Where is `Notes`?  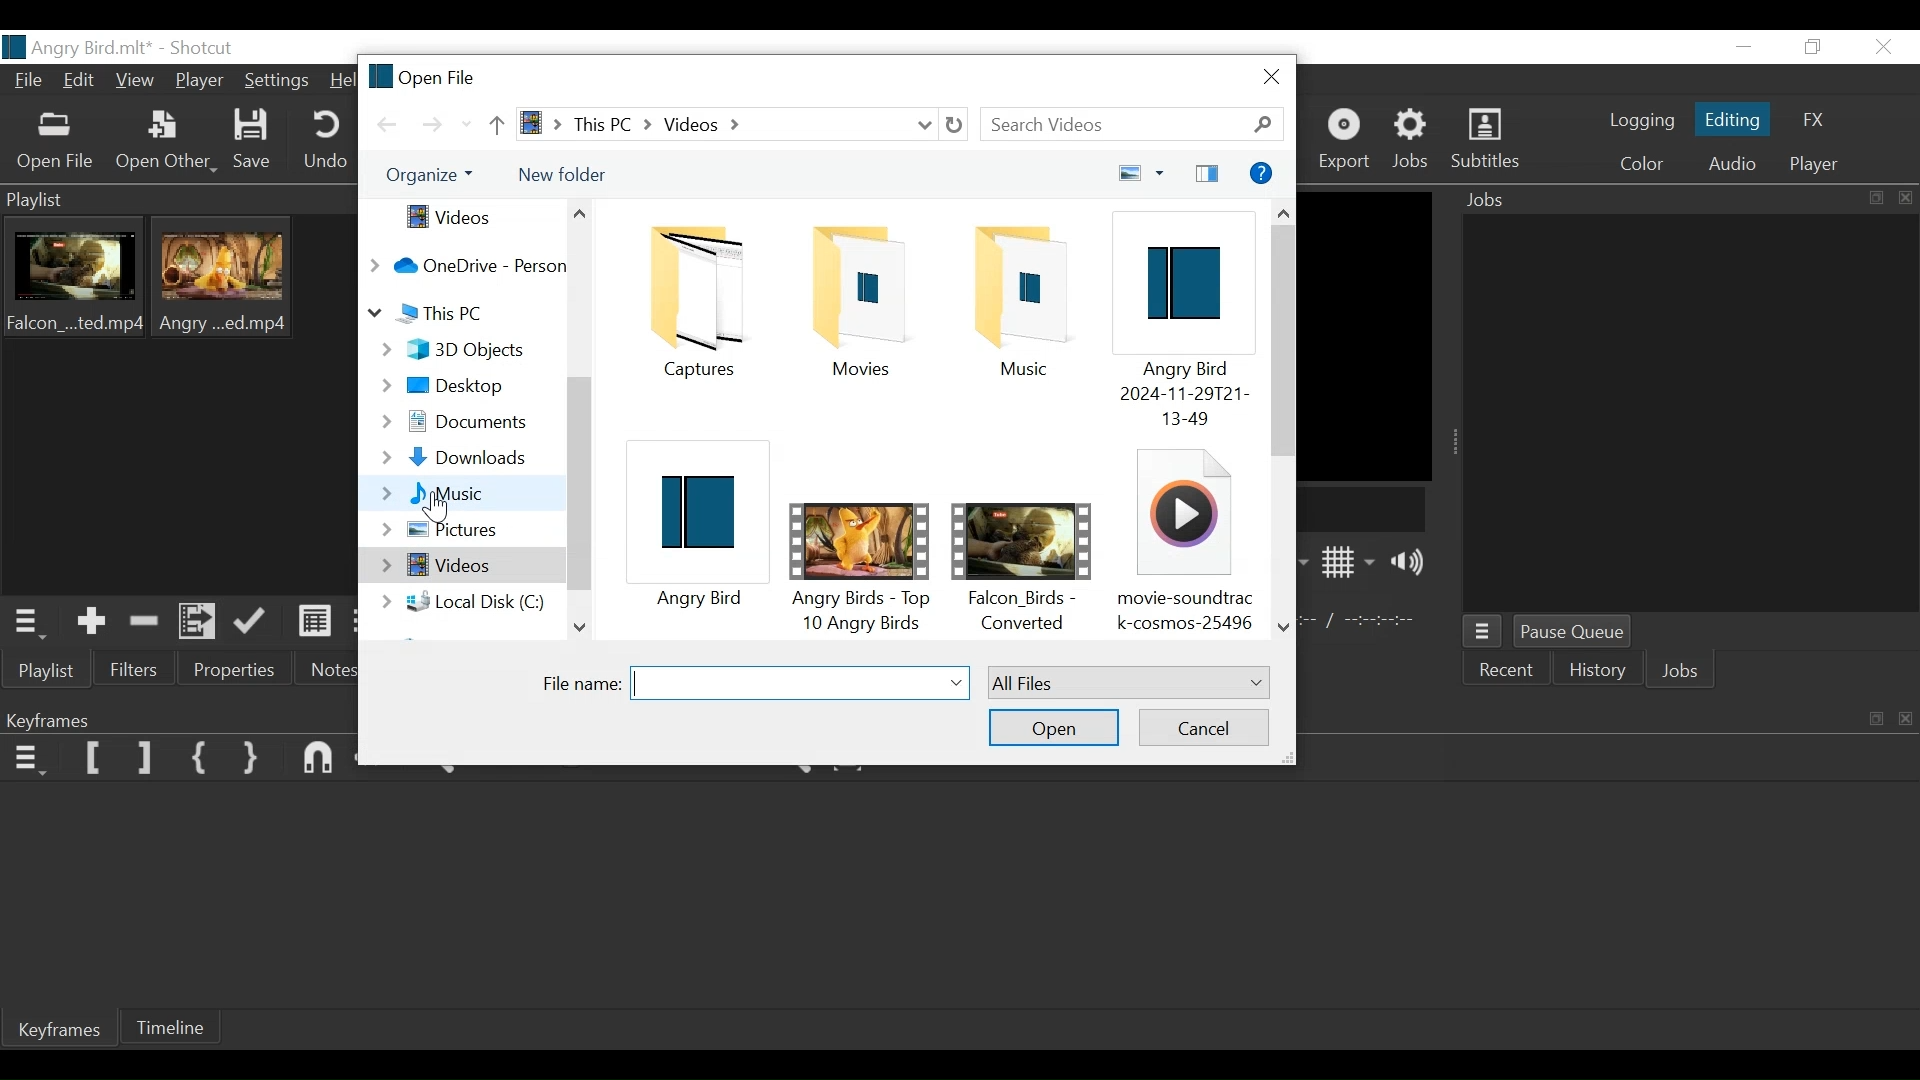
Notes is located at coordinates (322, 671).